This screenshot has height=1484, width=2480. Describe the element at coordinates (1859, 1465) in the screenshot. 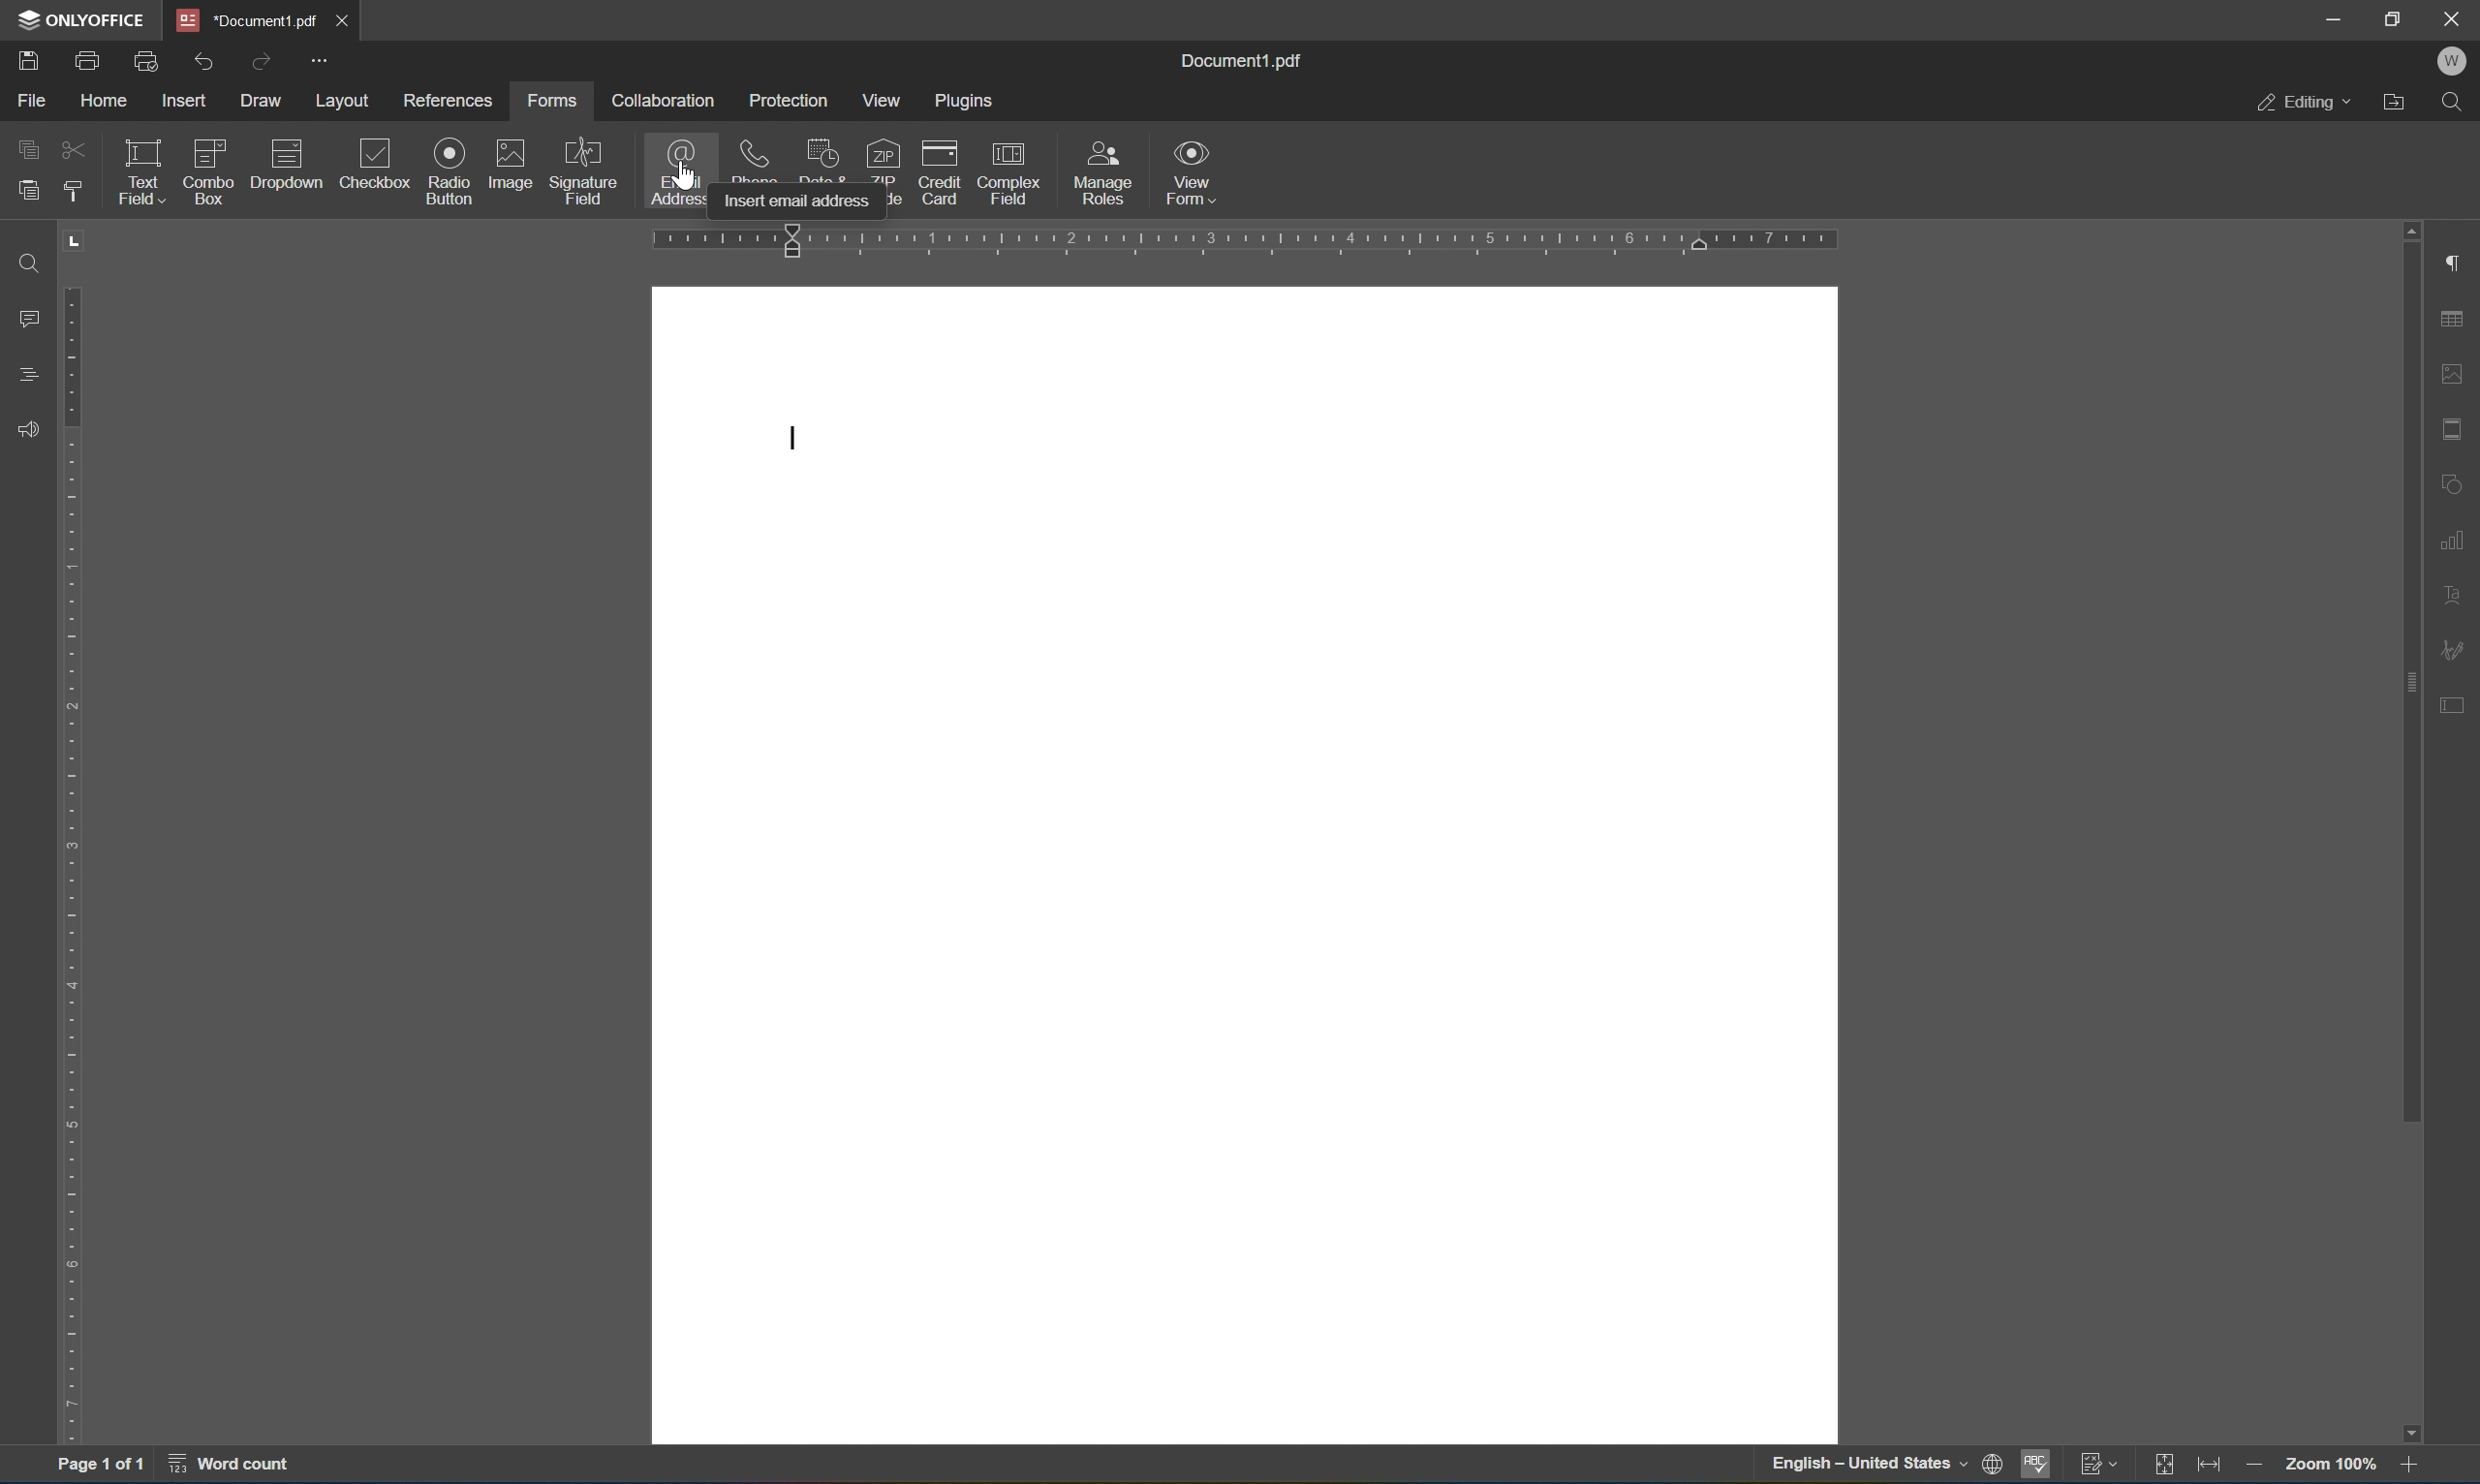

I see `english- United States` at that location.